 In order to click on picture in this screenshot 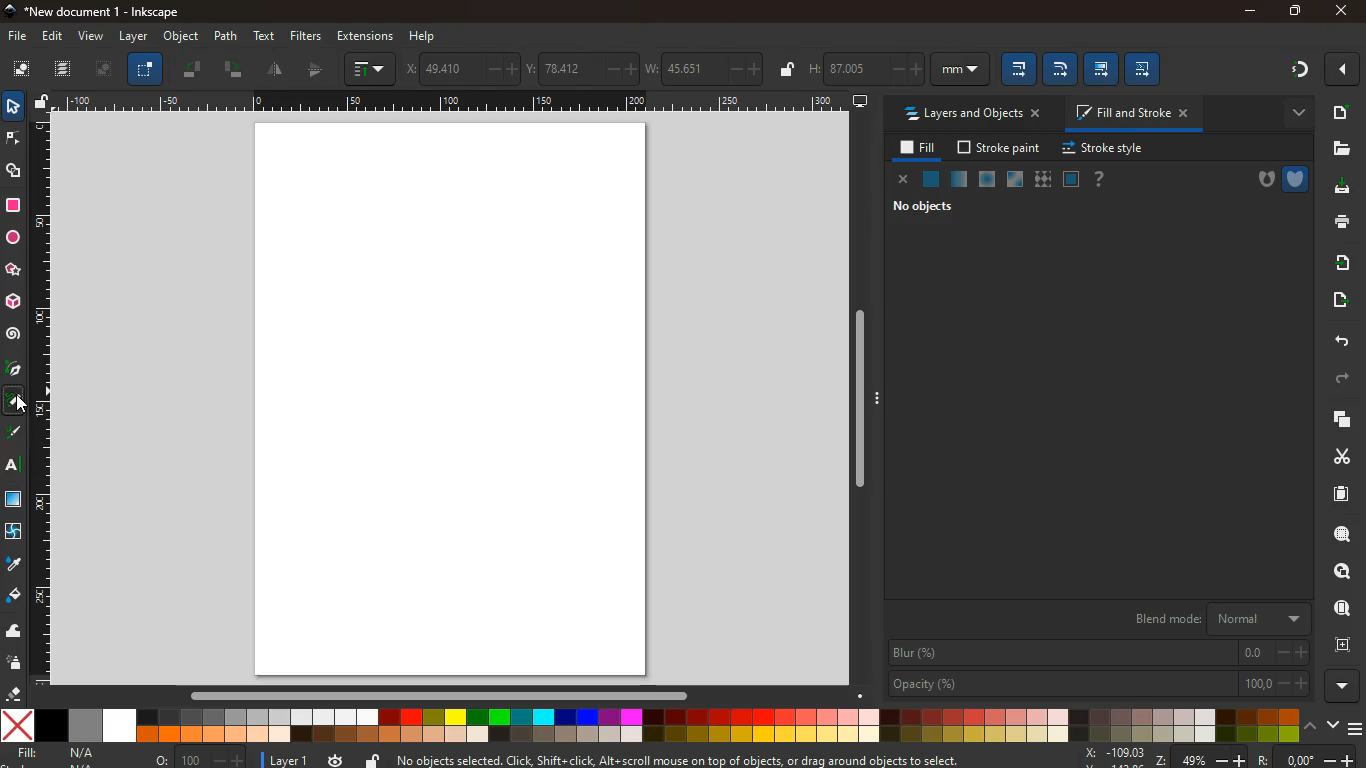, I will do `click(100, 70)`.